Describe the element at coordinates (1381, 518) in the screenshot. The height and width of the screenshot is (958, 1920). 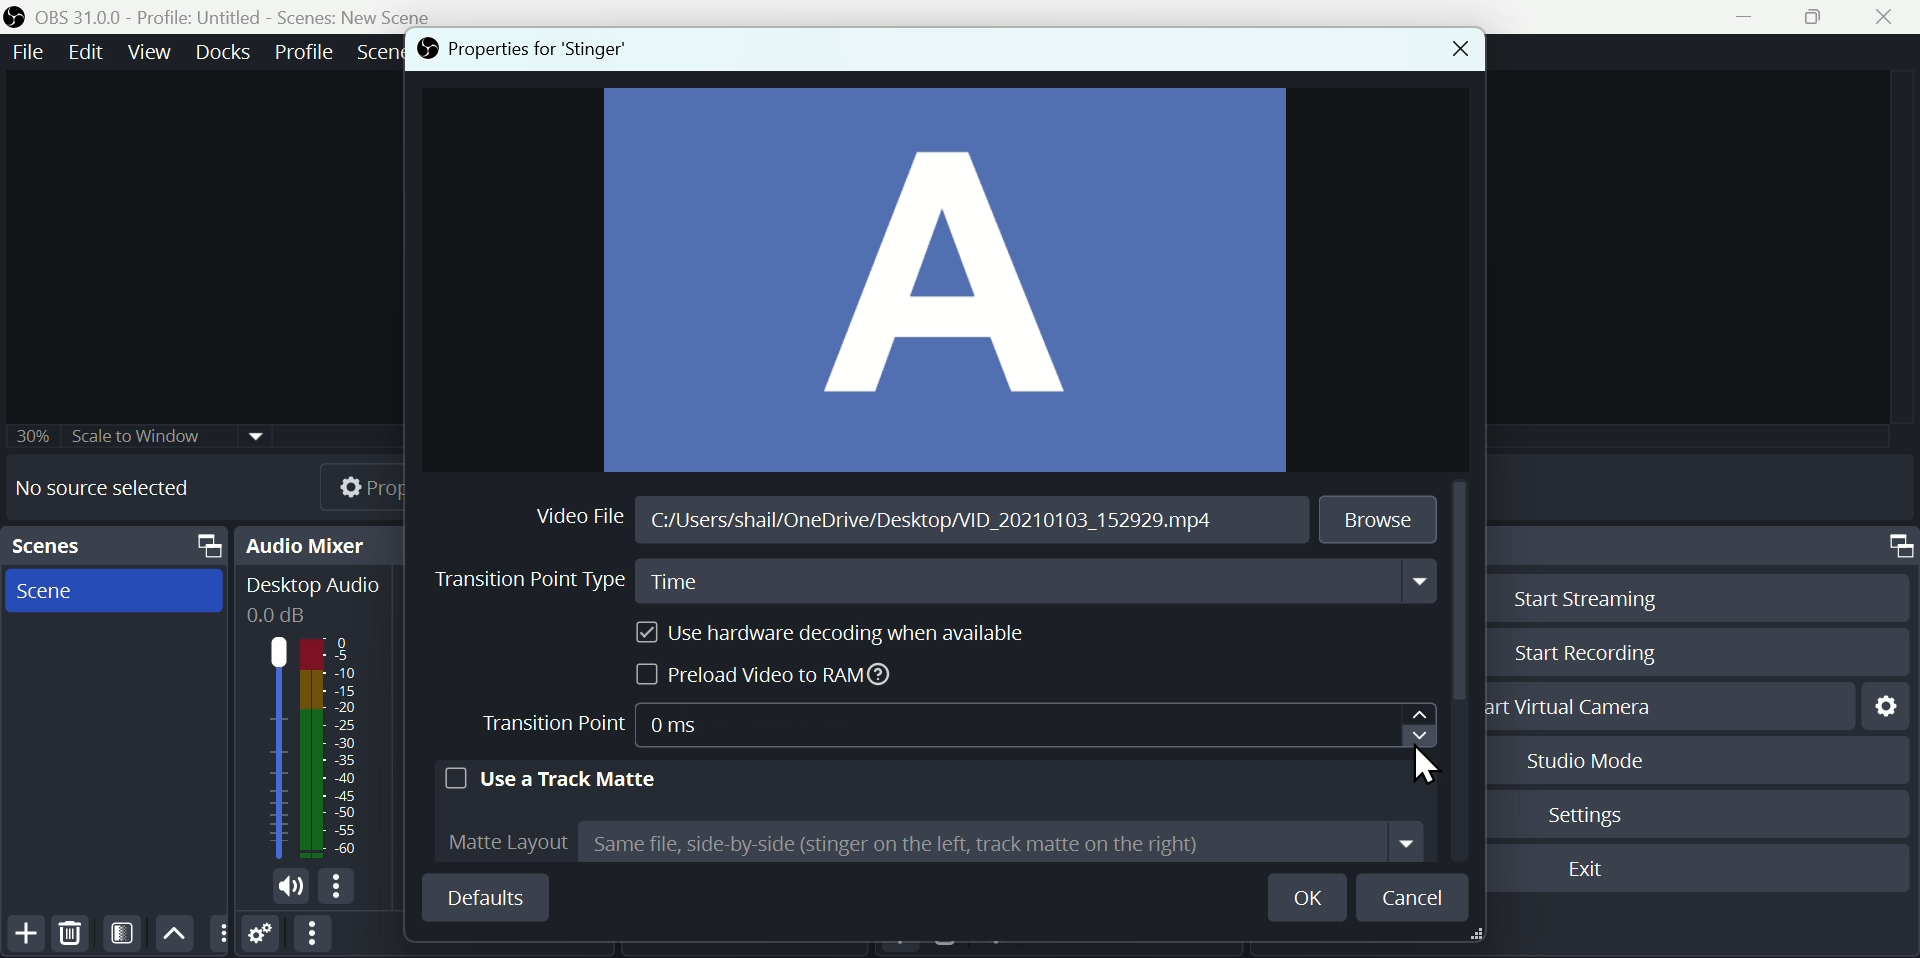
I see `Browse` at that location.